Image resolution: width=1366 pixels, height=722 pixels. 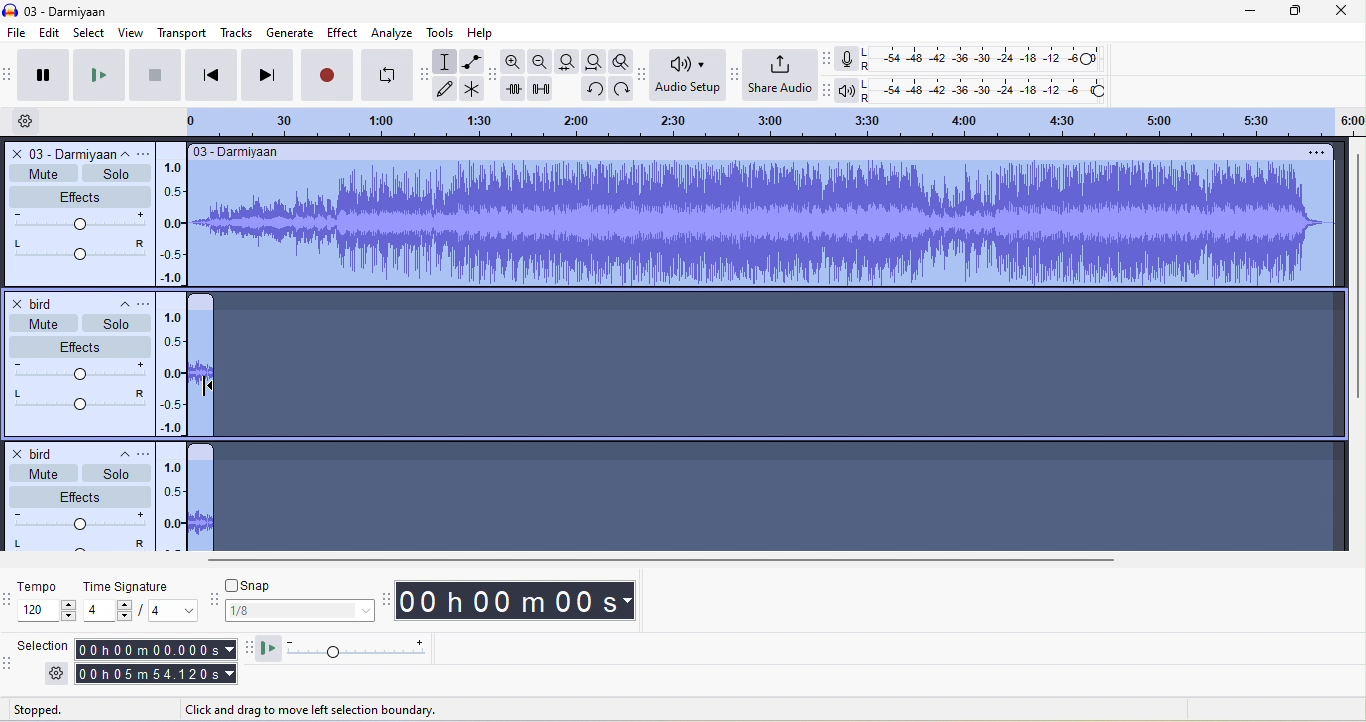 I want to click on stopped, so click(x=61, y=709).